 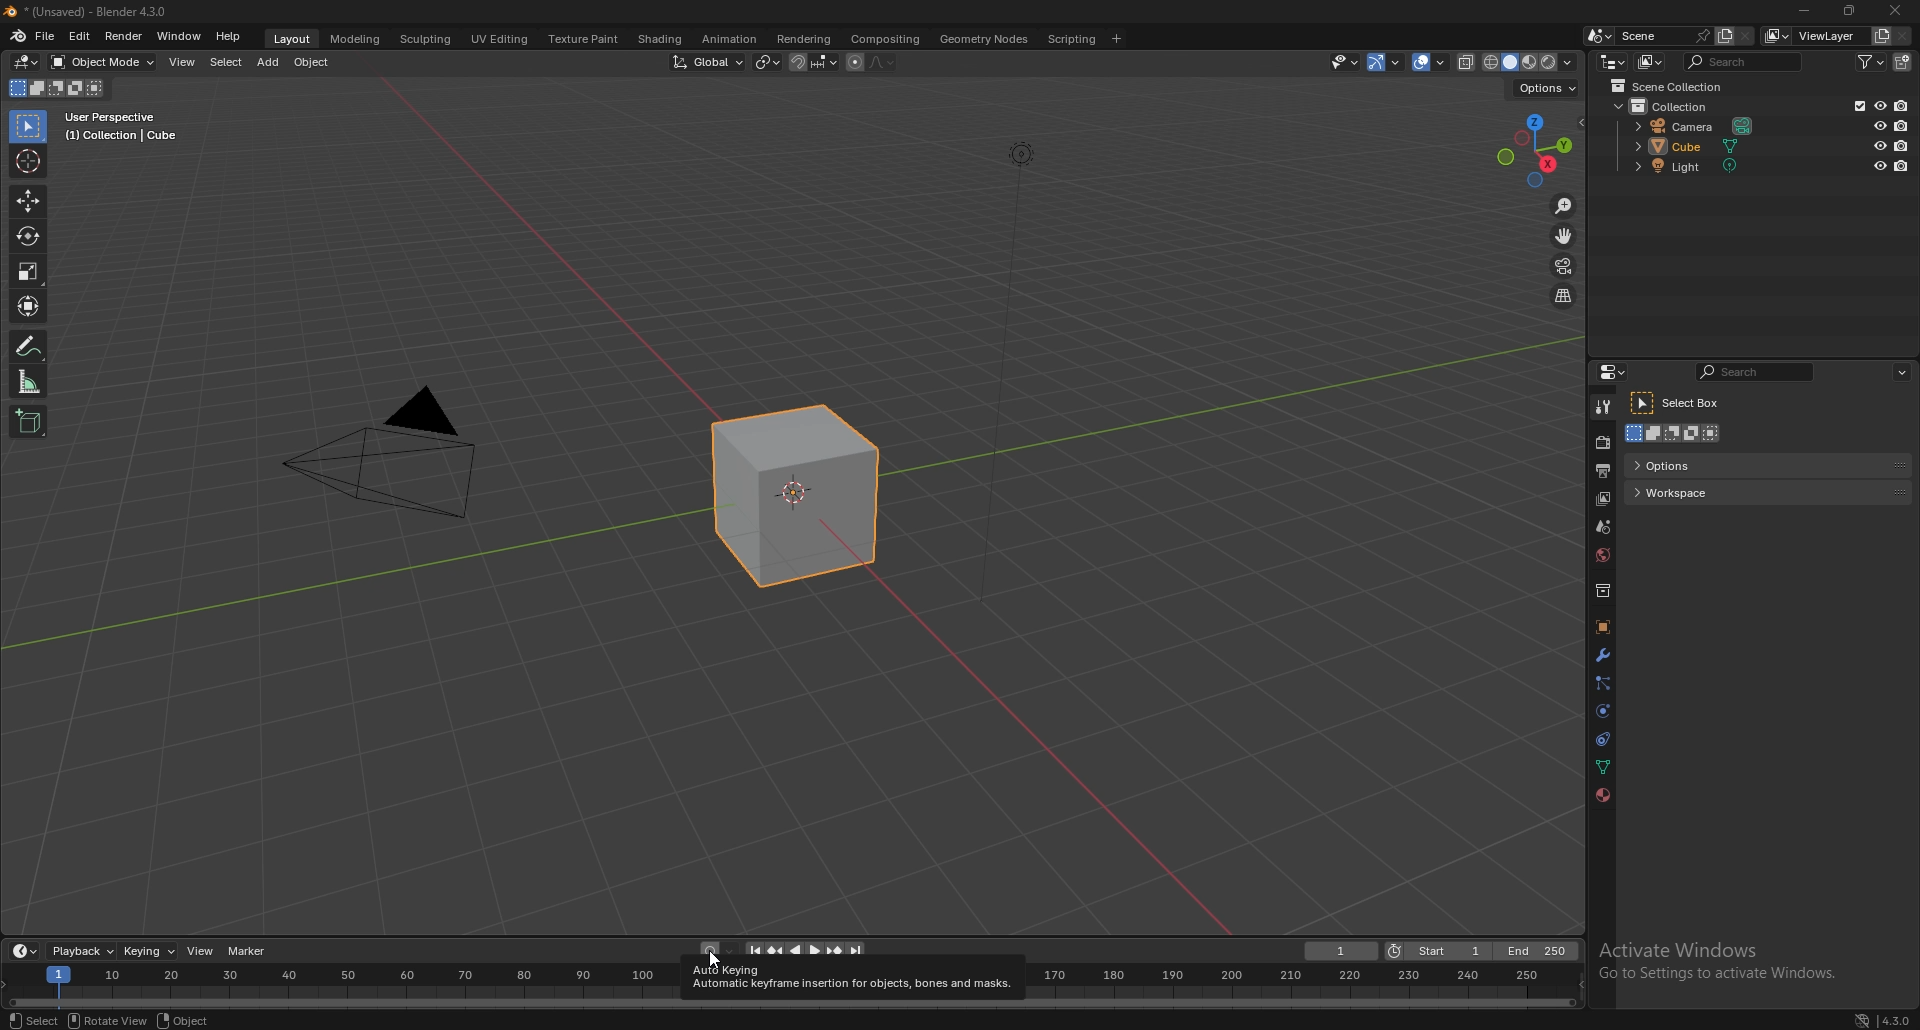 What do you see at coordinates (30, 306) in the screenshot?
I see `transform` at bounding box center [30, 306].